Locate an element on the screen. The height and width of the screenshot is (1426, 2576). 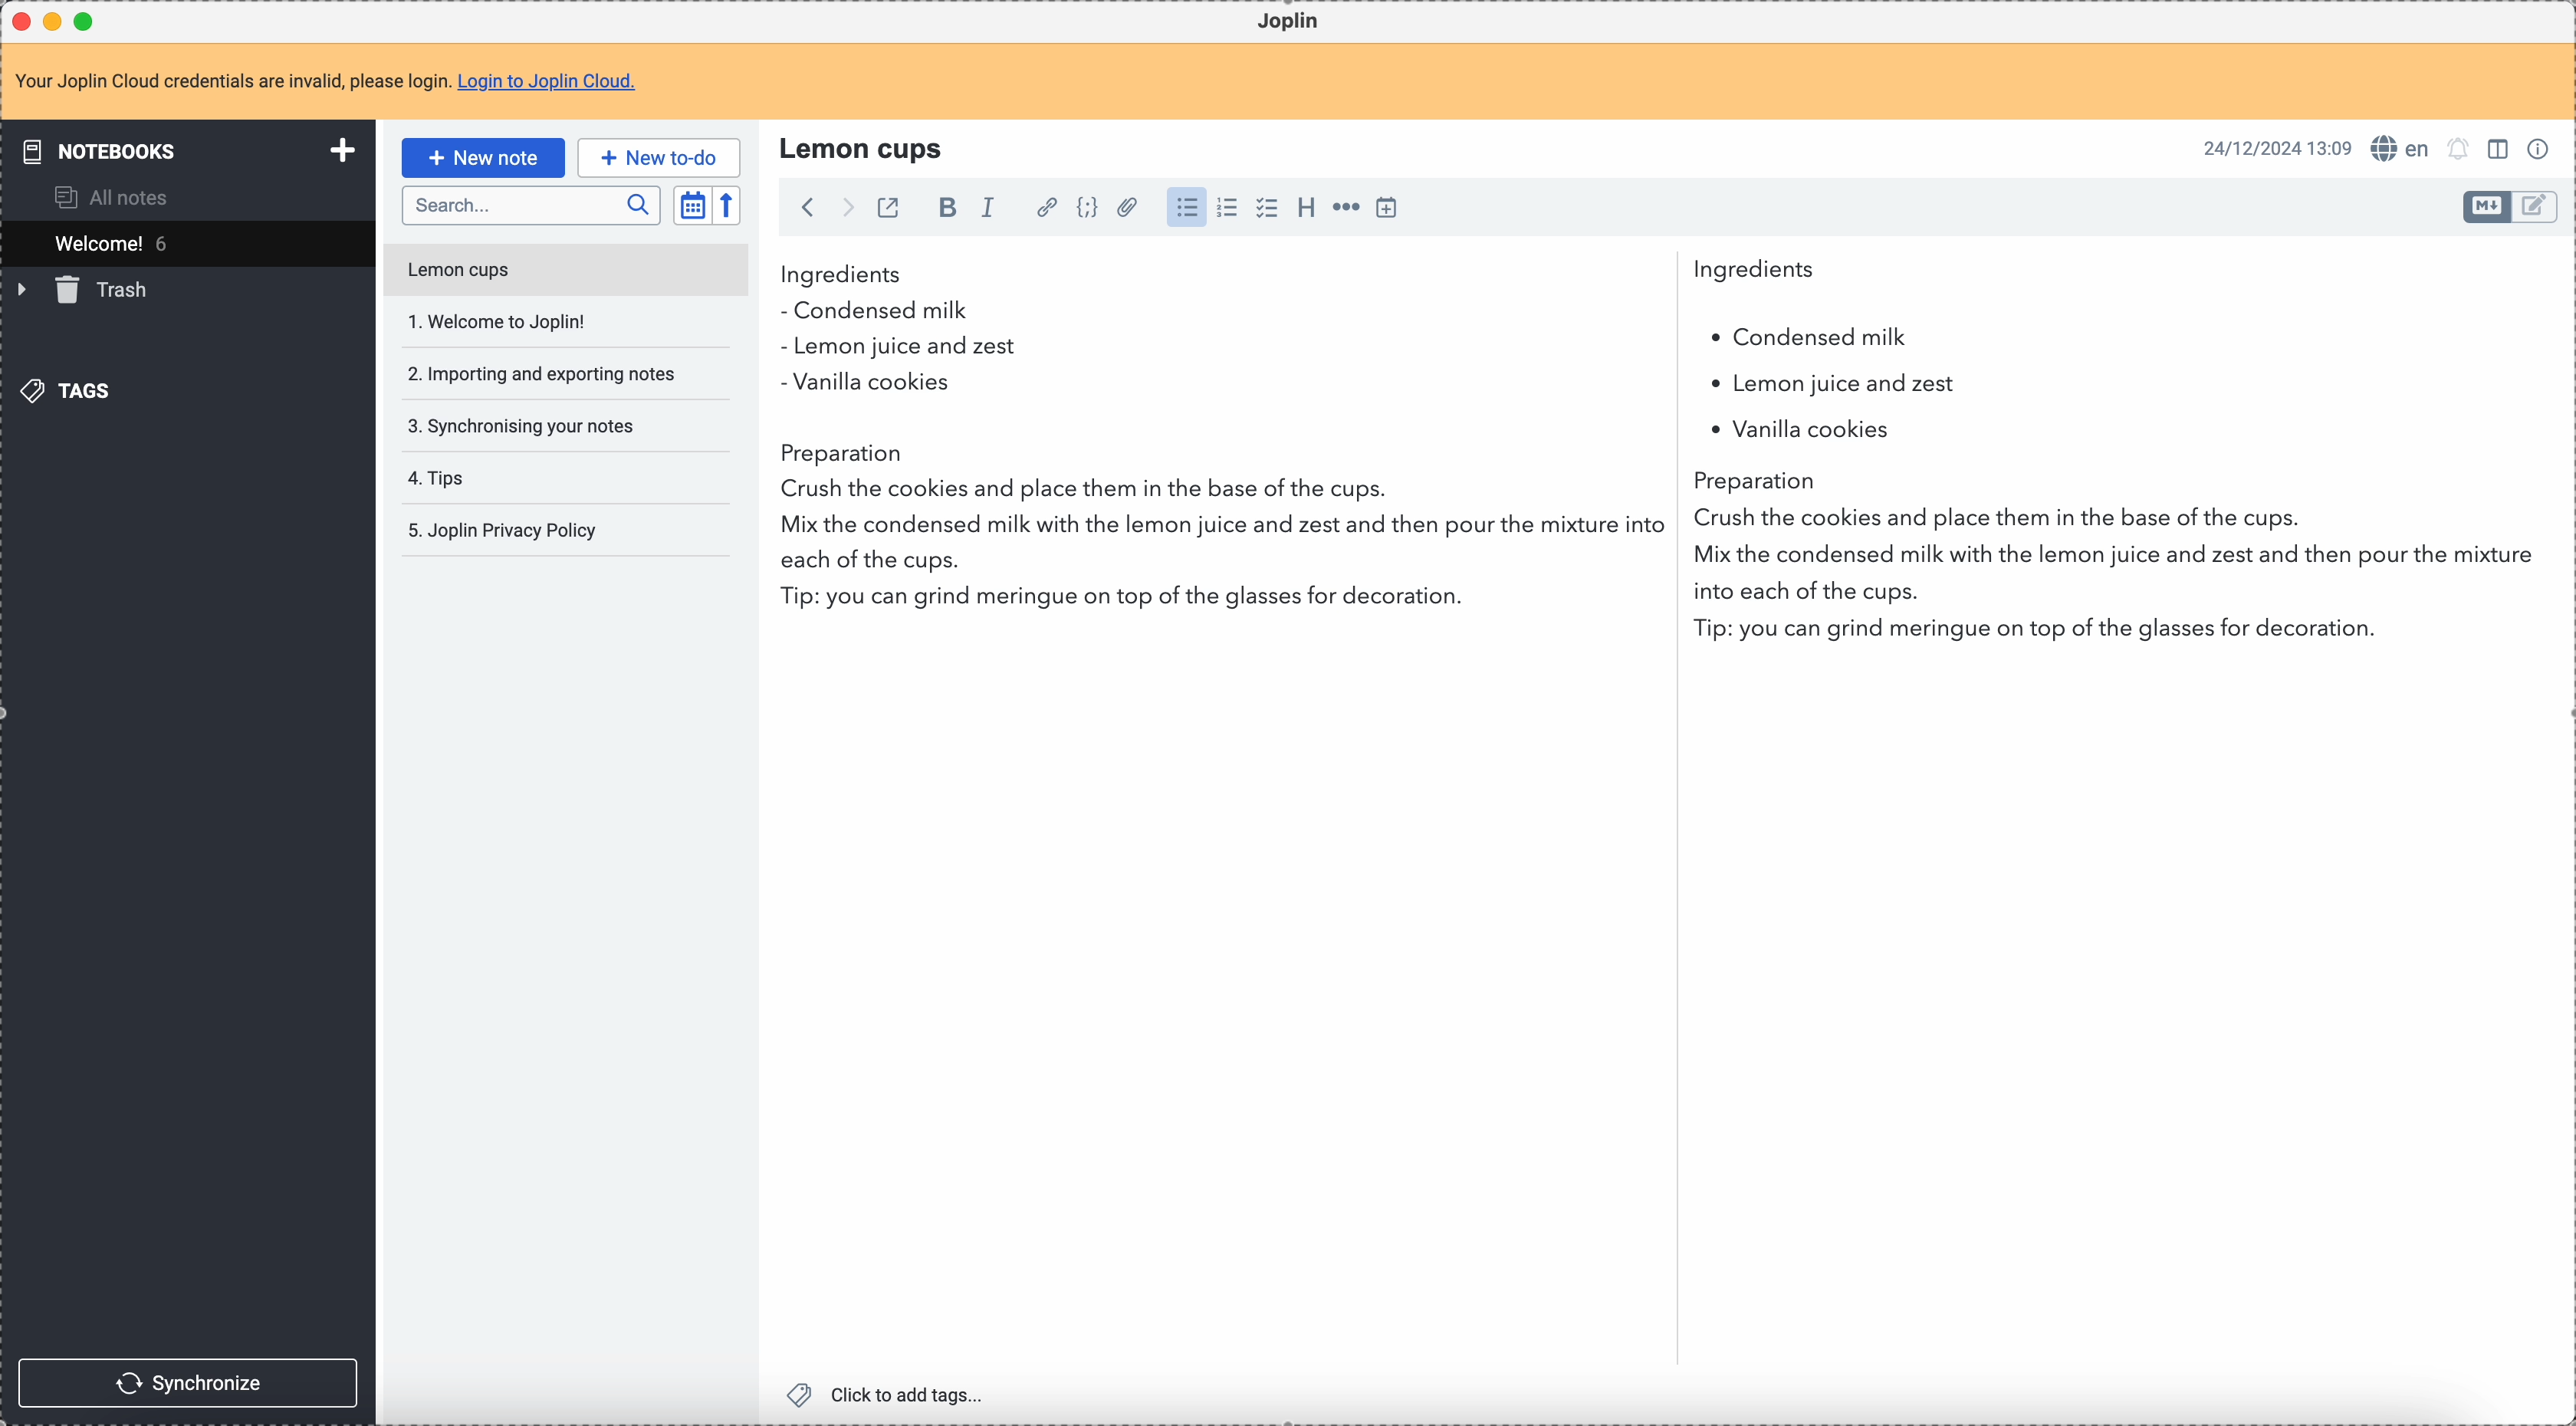
check list is located at coordinates (1266, 208).